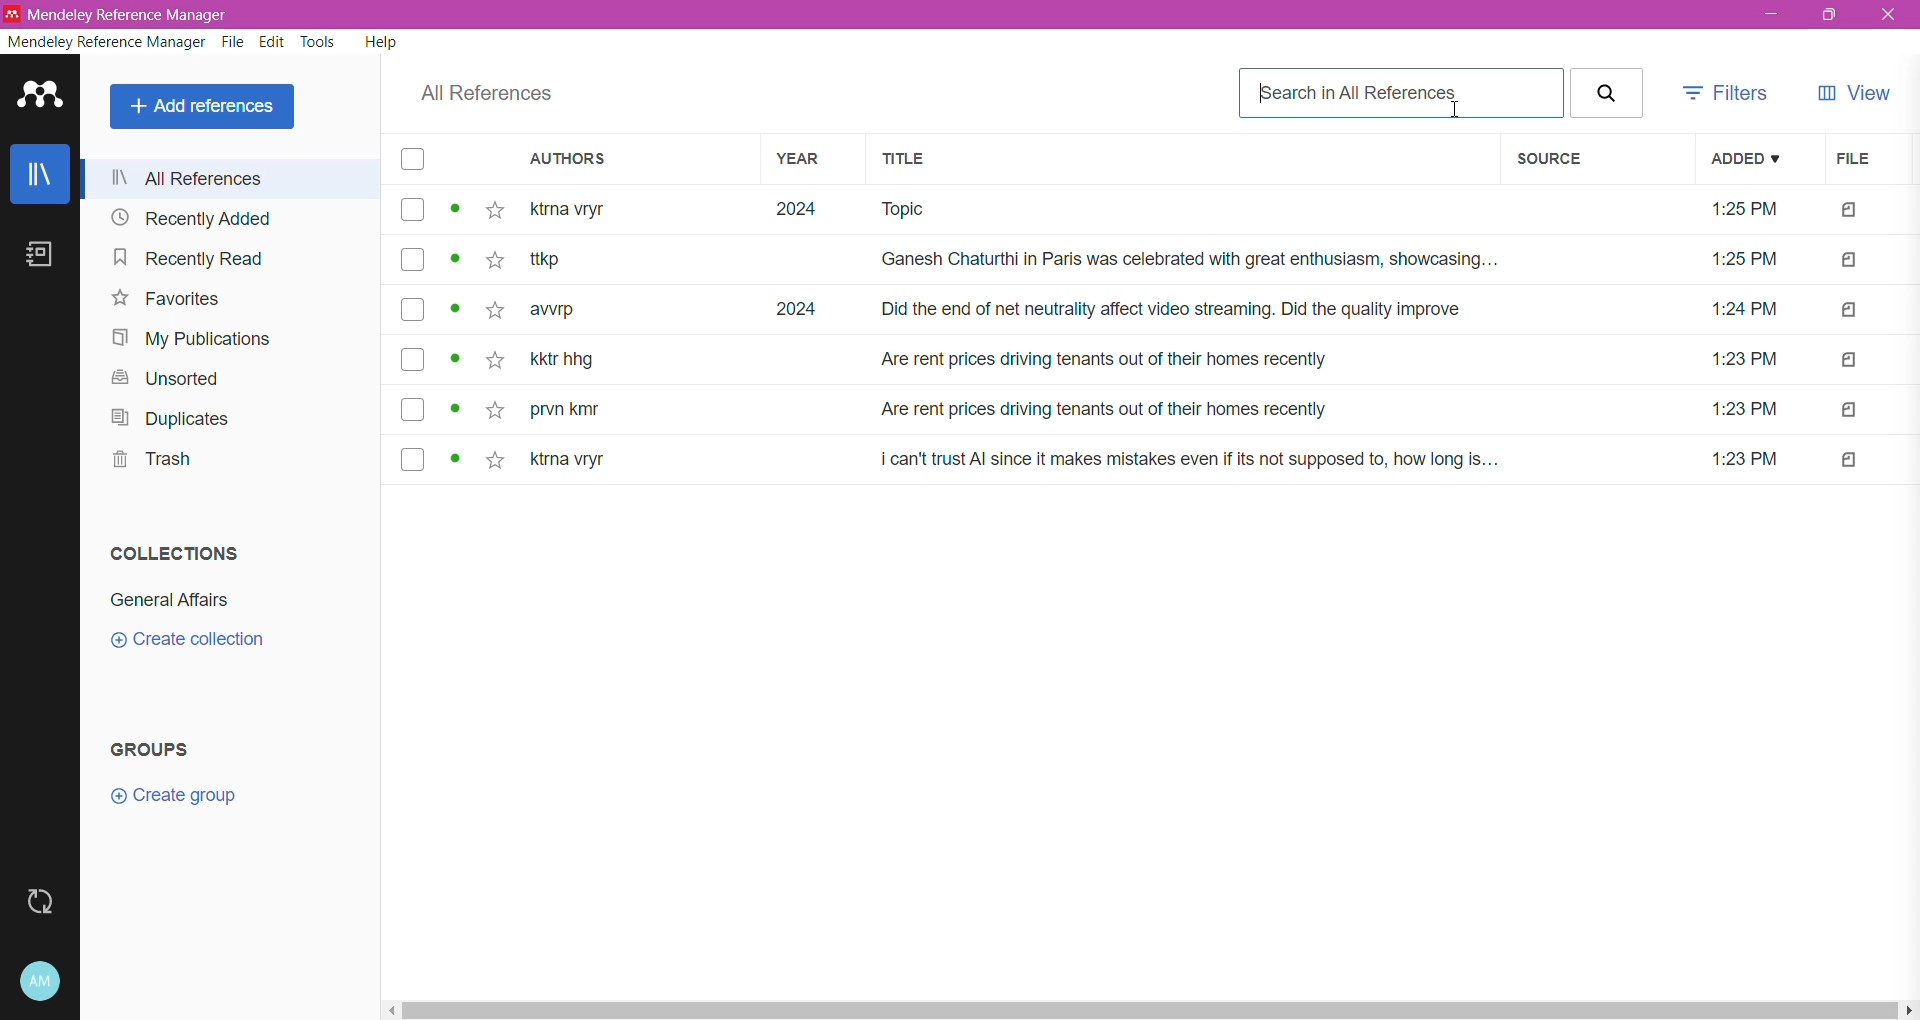 This screenshot has height=1020, width=1920. What do you see at coordinates (206, 802) in the screenshot?
I see `Click to Create New Group` at bounding box center [206, 802].